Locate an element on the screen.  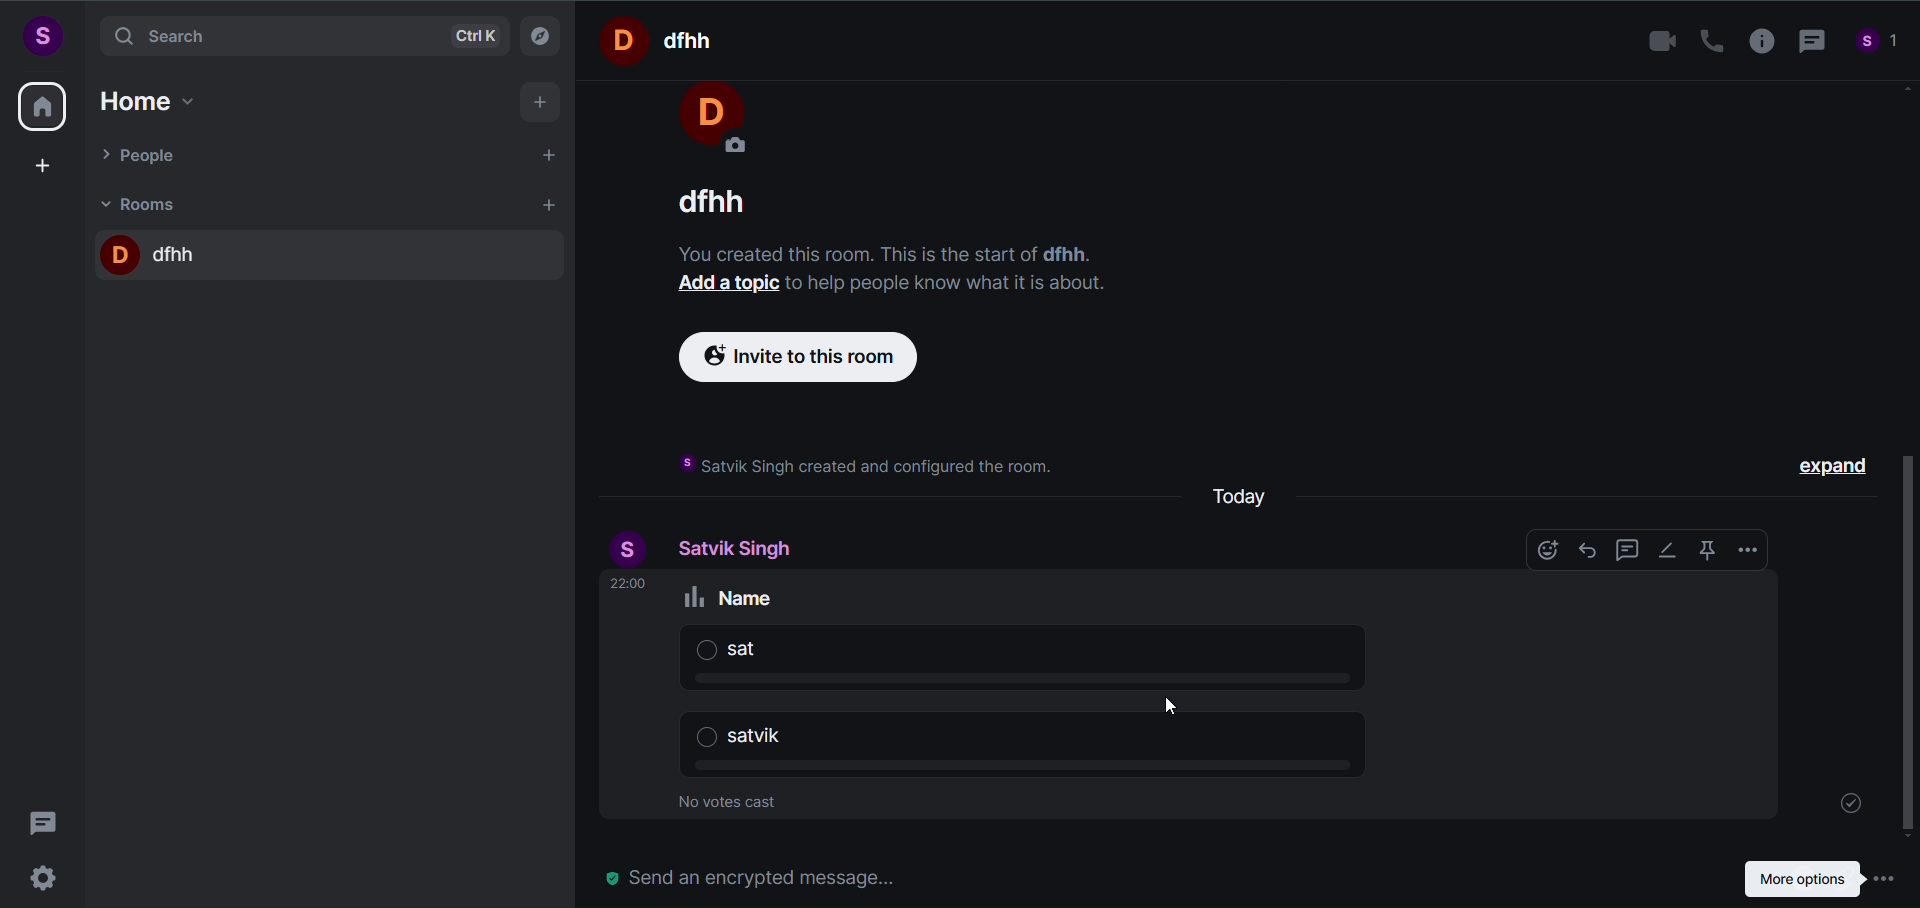
satvik singh is located at coordinates (739, 548).